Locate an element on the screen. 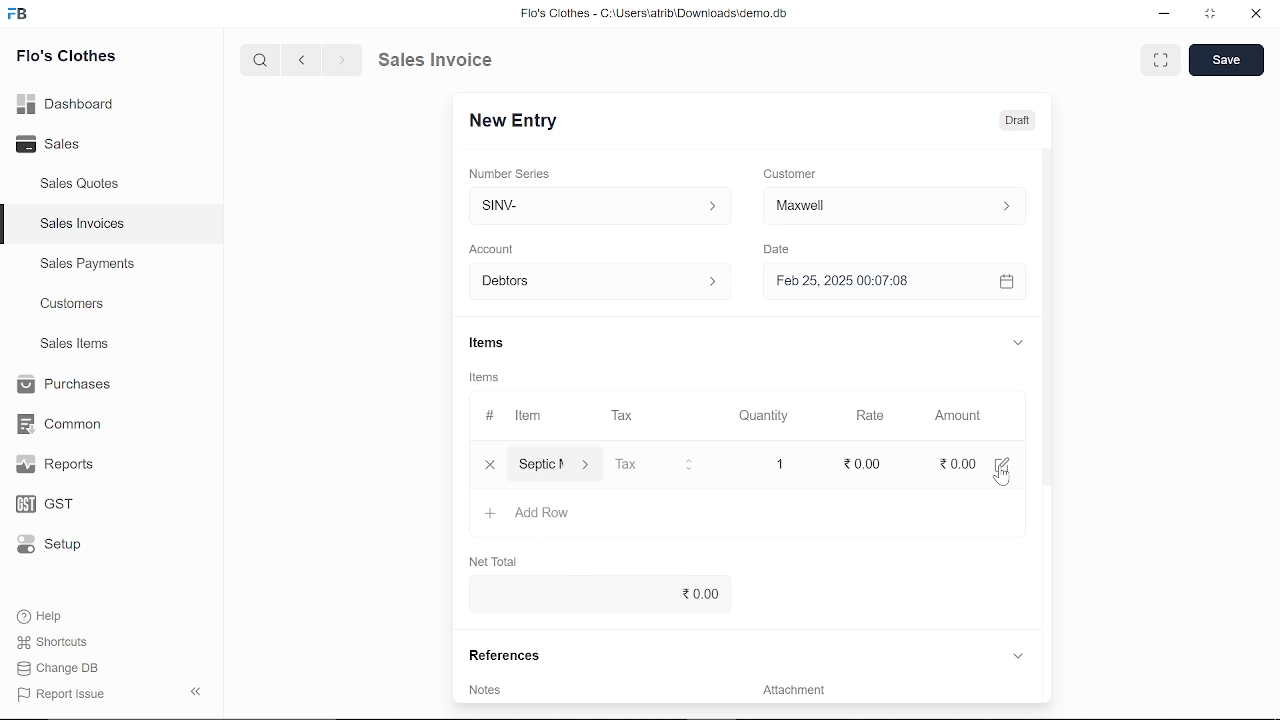  Sales Items. is located at coordinates (76, 345).